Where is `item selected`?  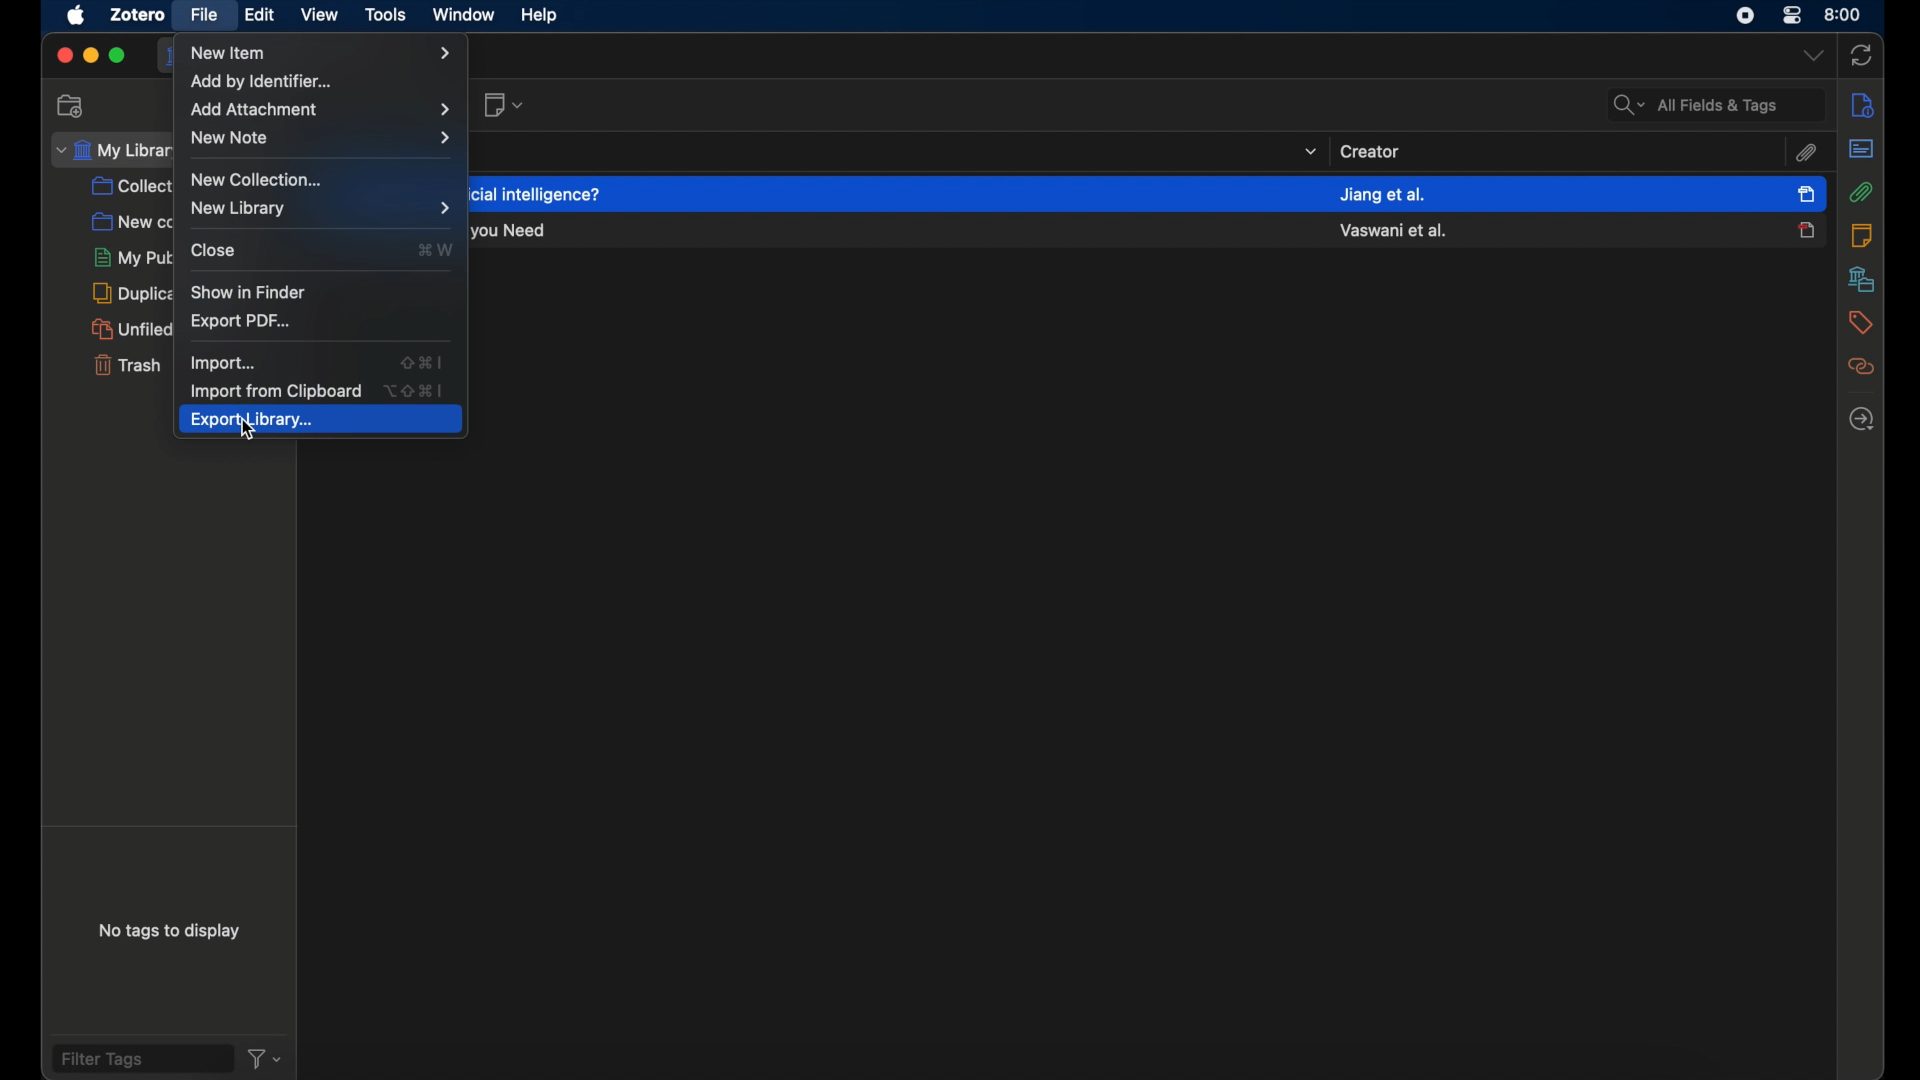
item selected is located at coordinates (1807, 193).